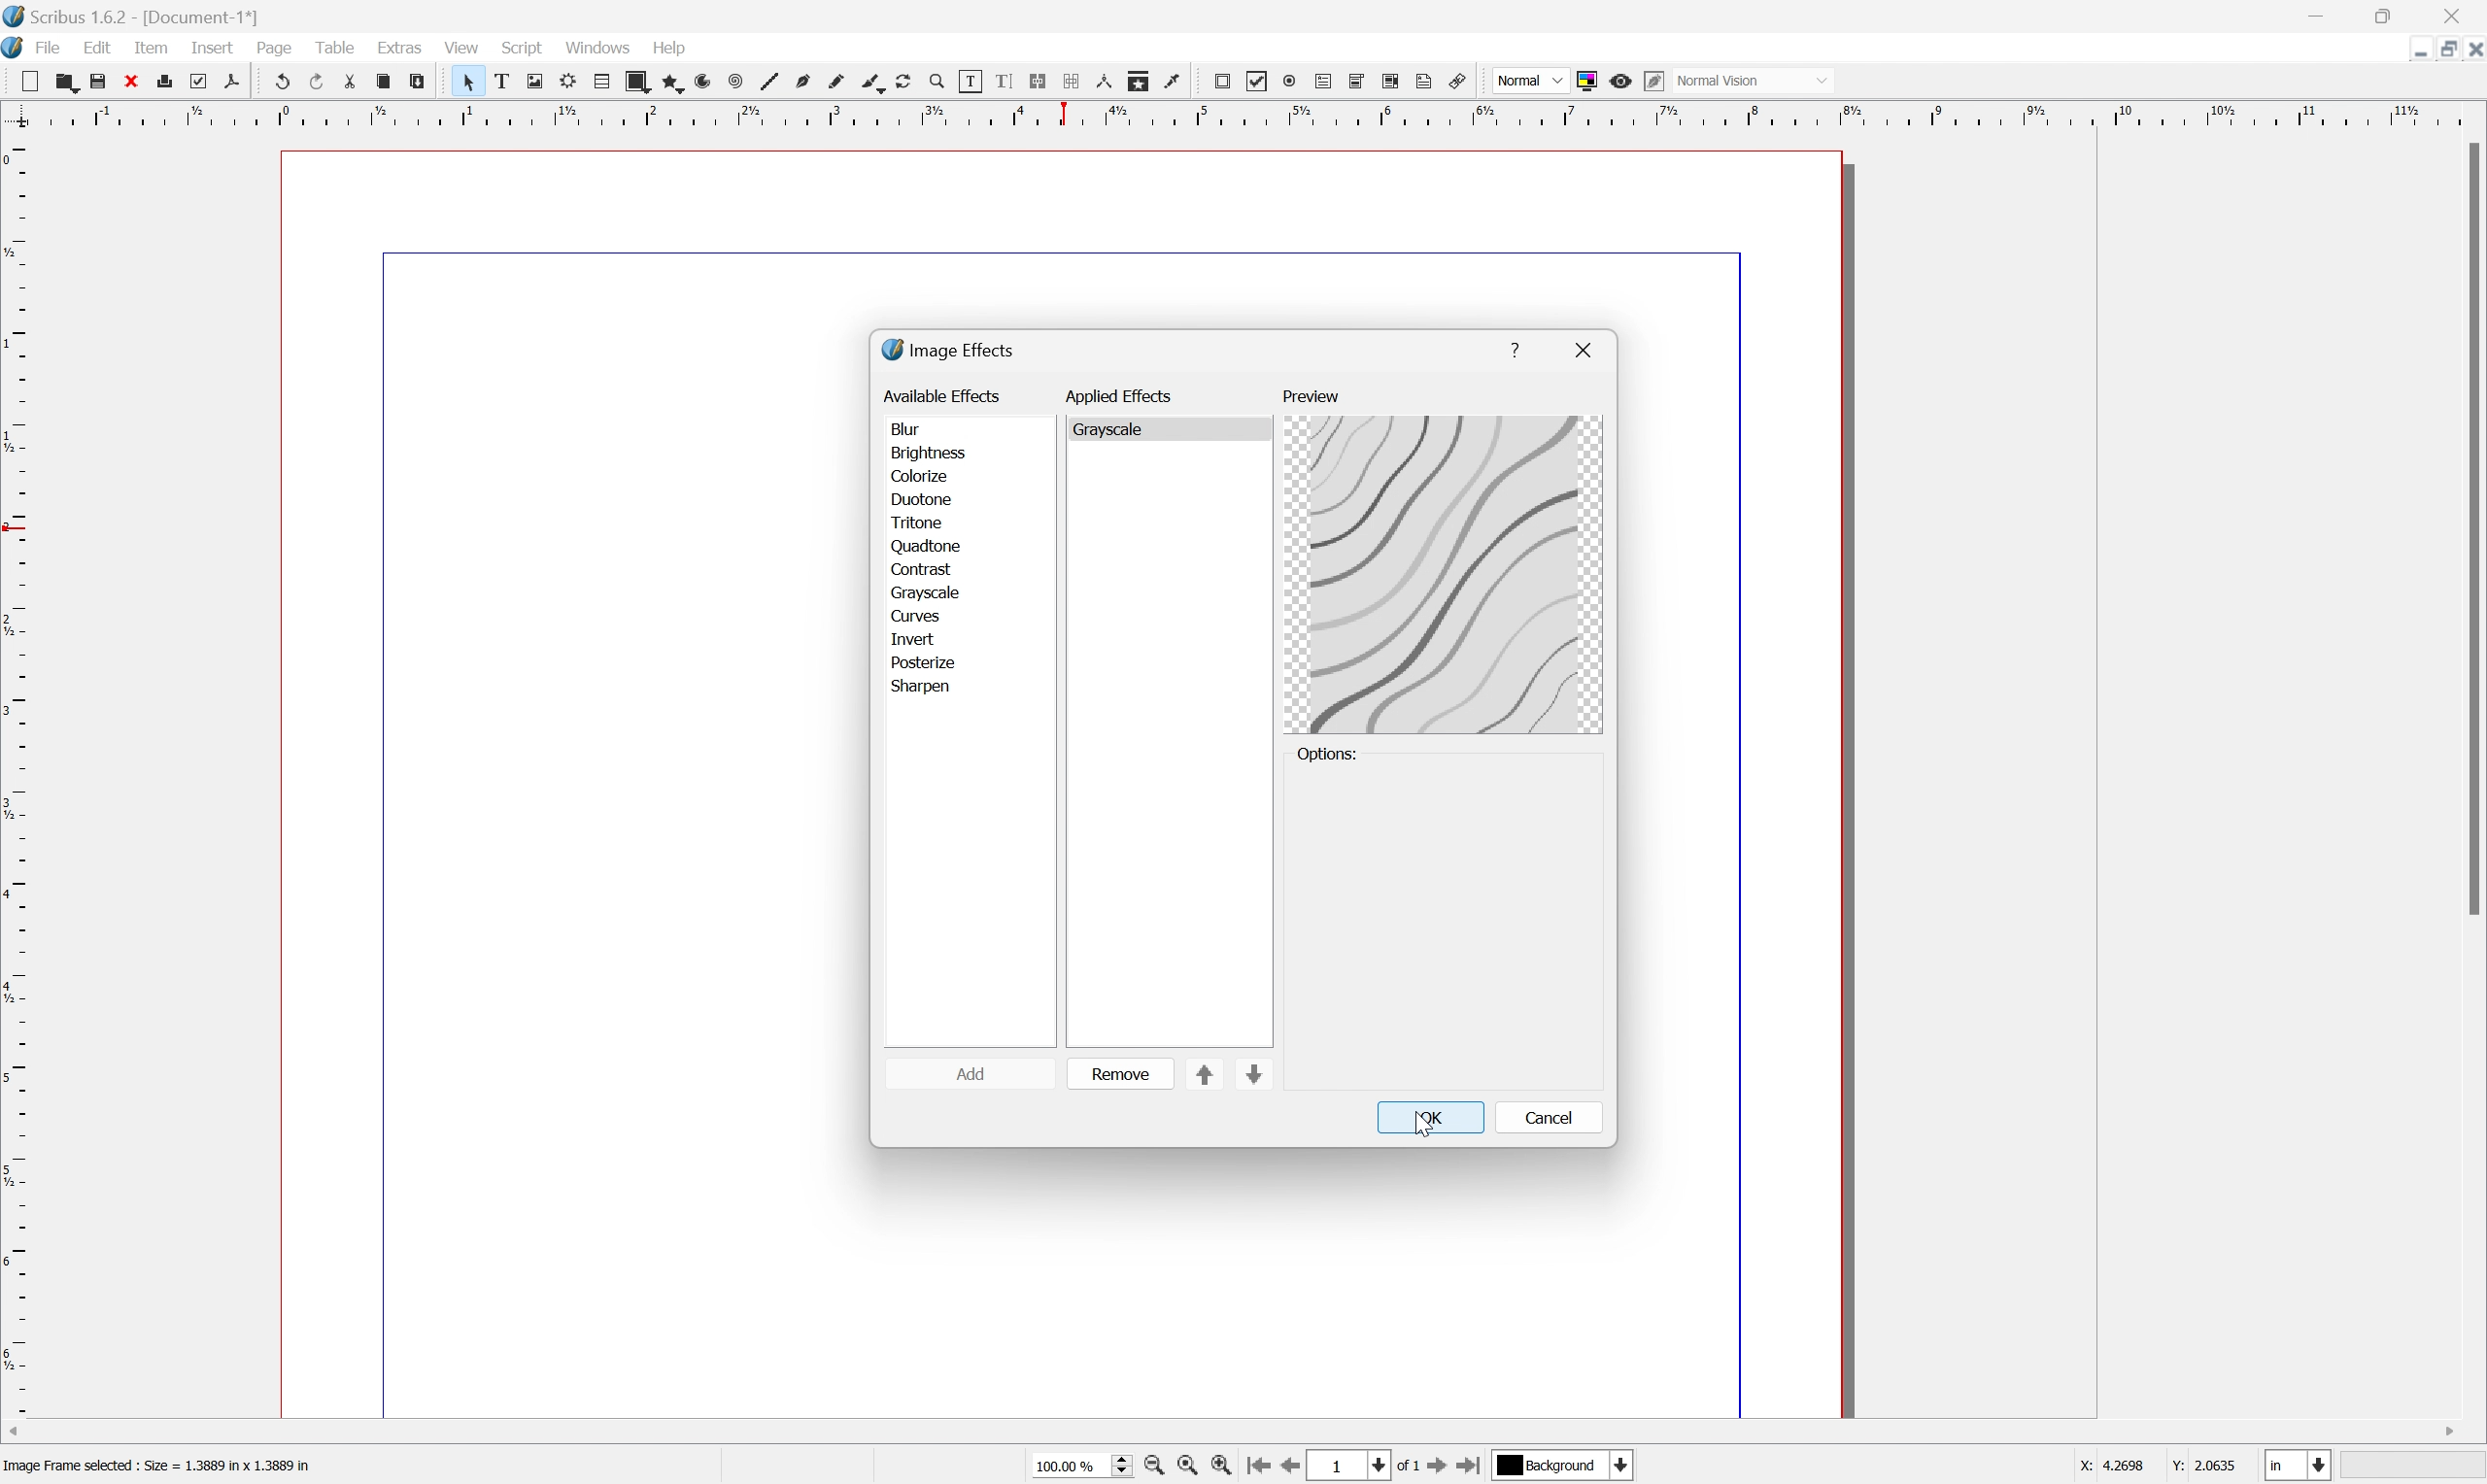  What do you see at coordinates (1013, 81) in the screenshot?
I see `Edit text with story editor` at bounding box center [1013, 81].